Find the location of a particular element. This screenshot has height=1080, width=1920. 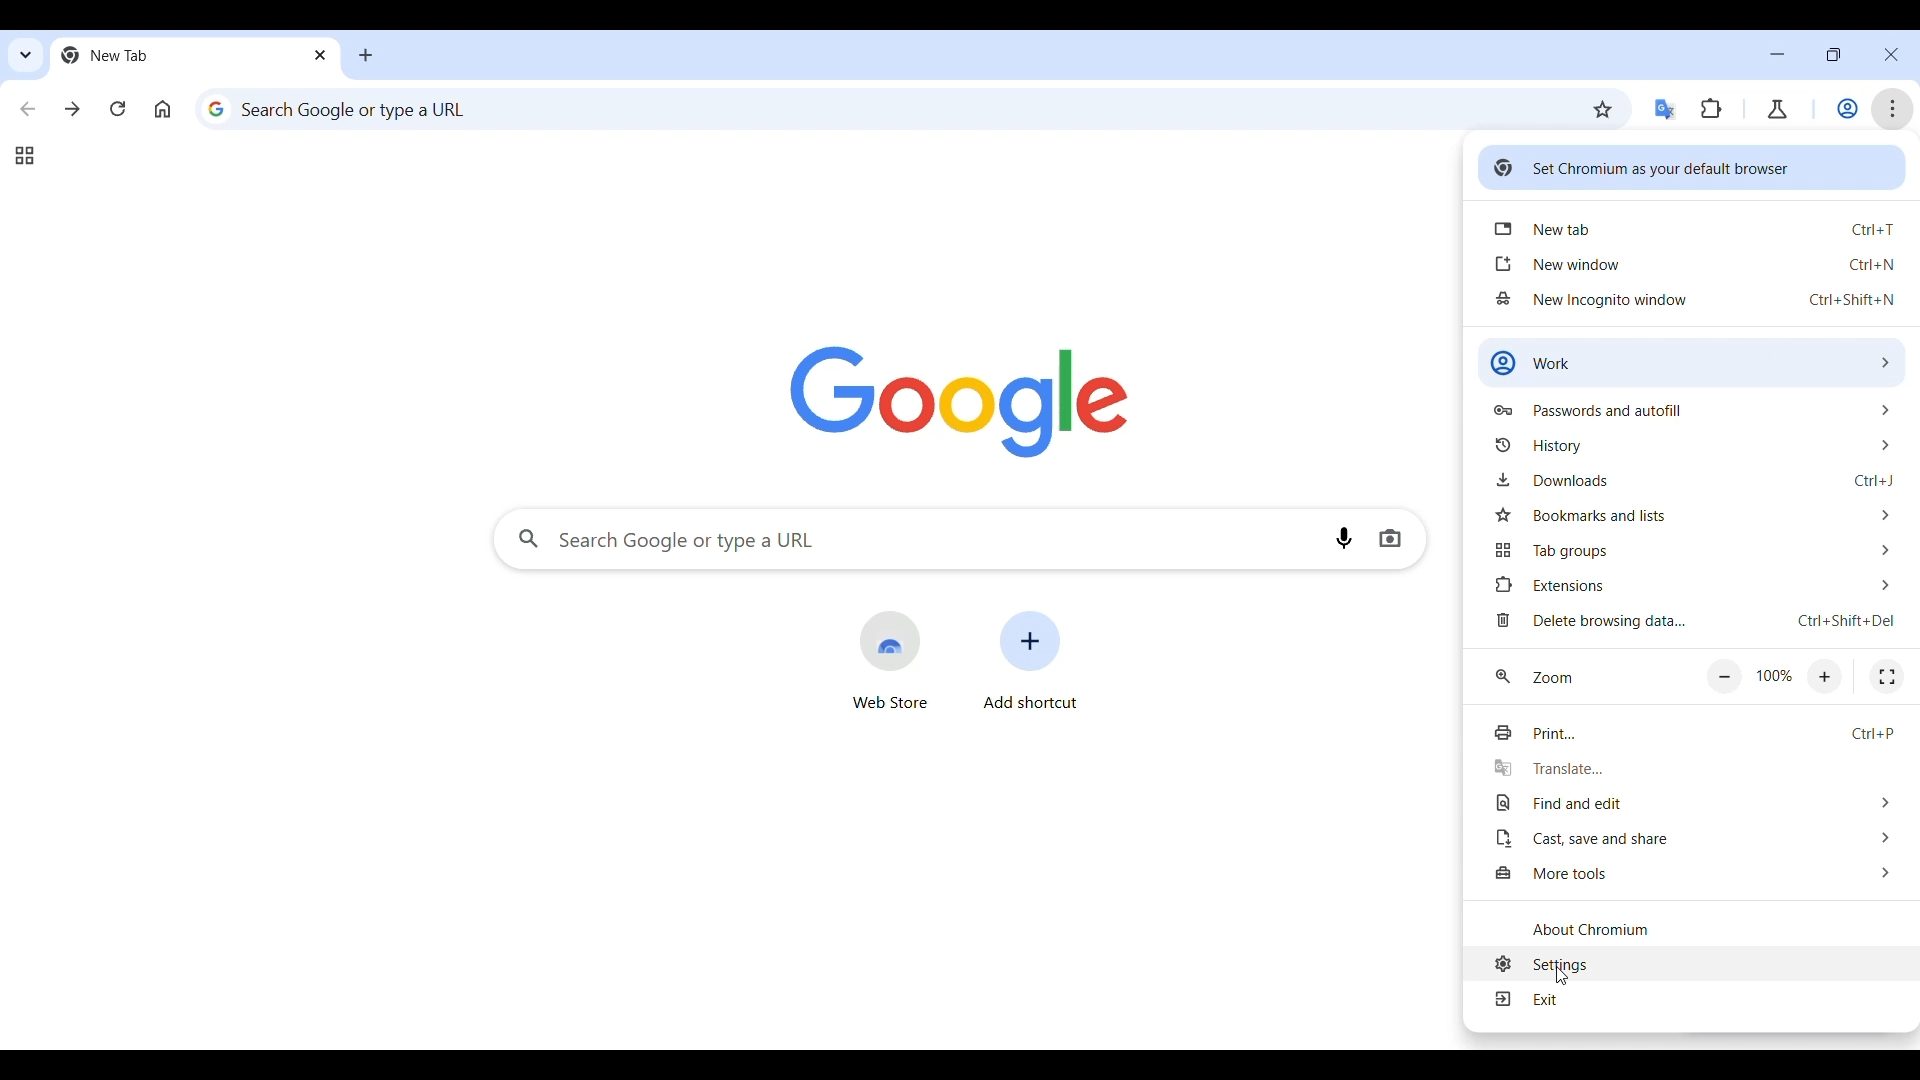

Customize and control Chromium highlighted is located at coordinates (1893, 109).